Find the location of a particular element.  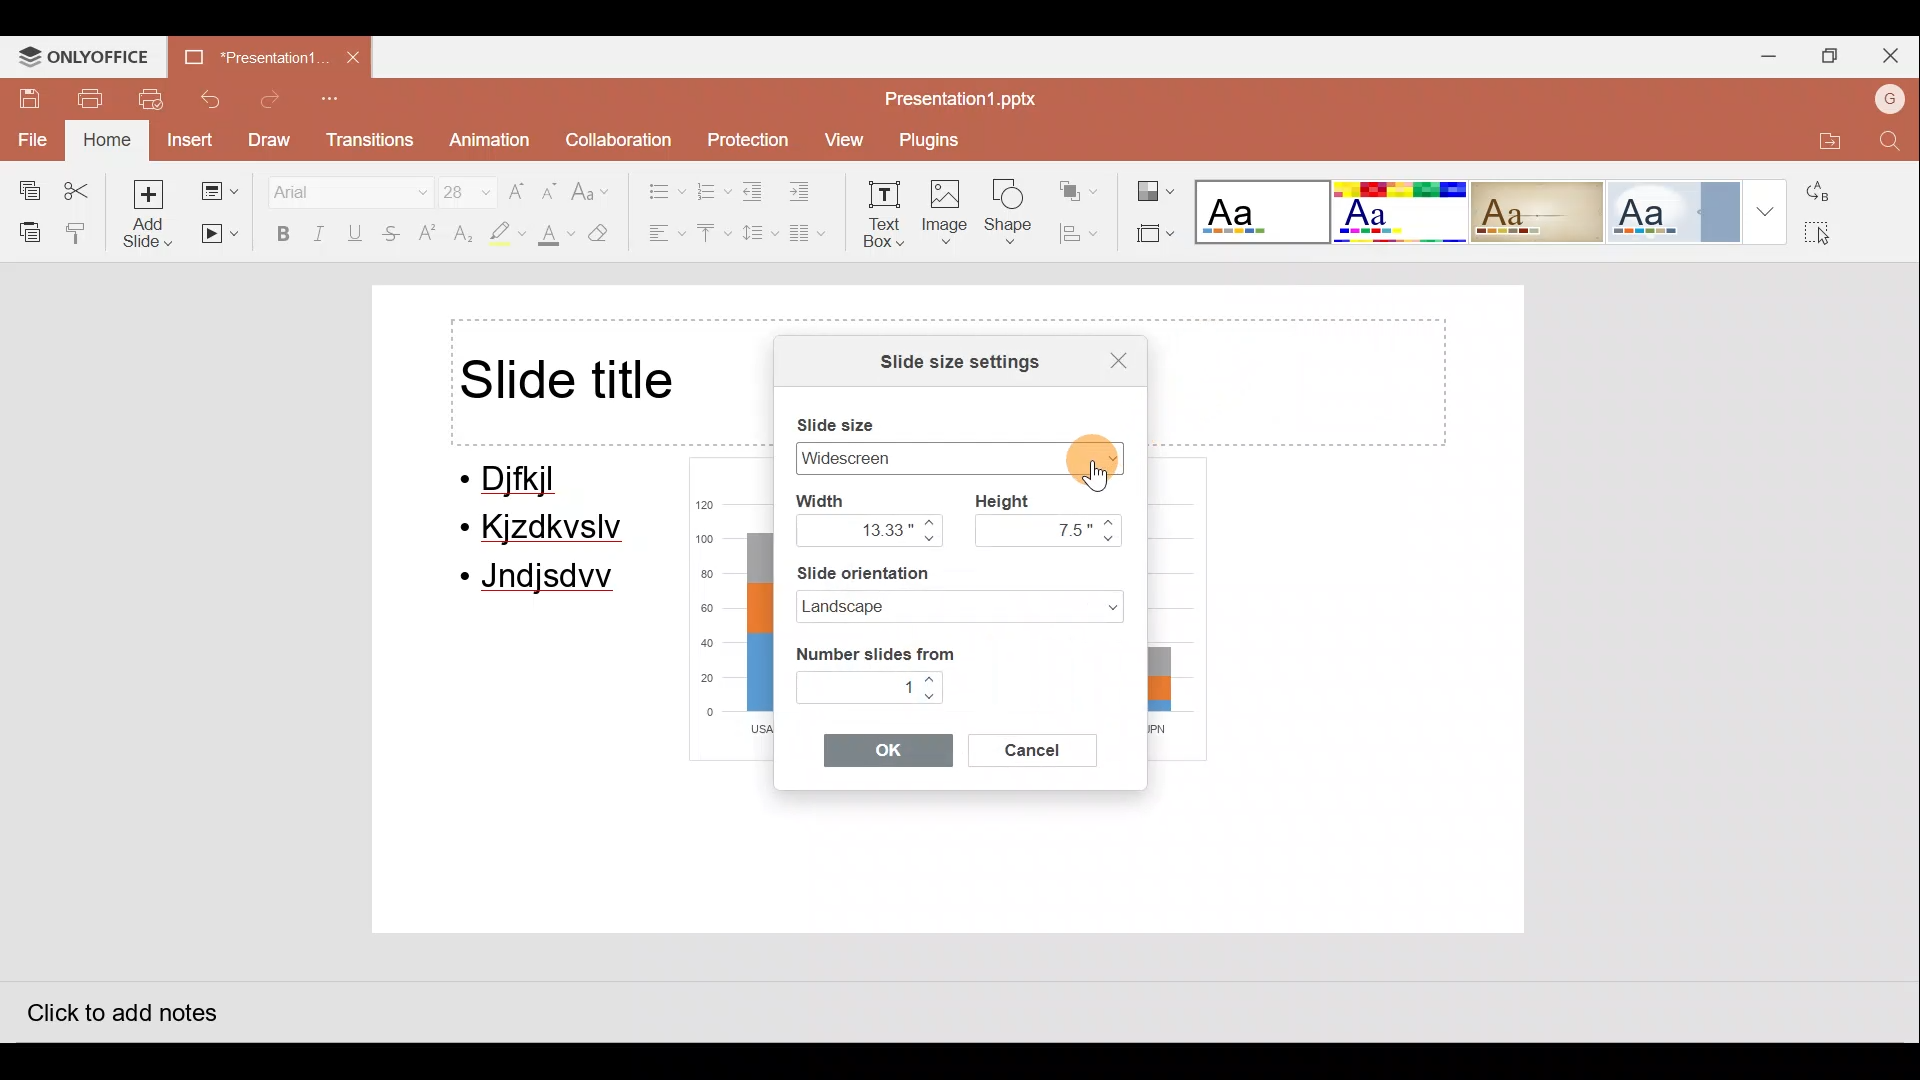

Close document is located at coordinates (355, 59).